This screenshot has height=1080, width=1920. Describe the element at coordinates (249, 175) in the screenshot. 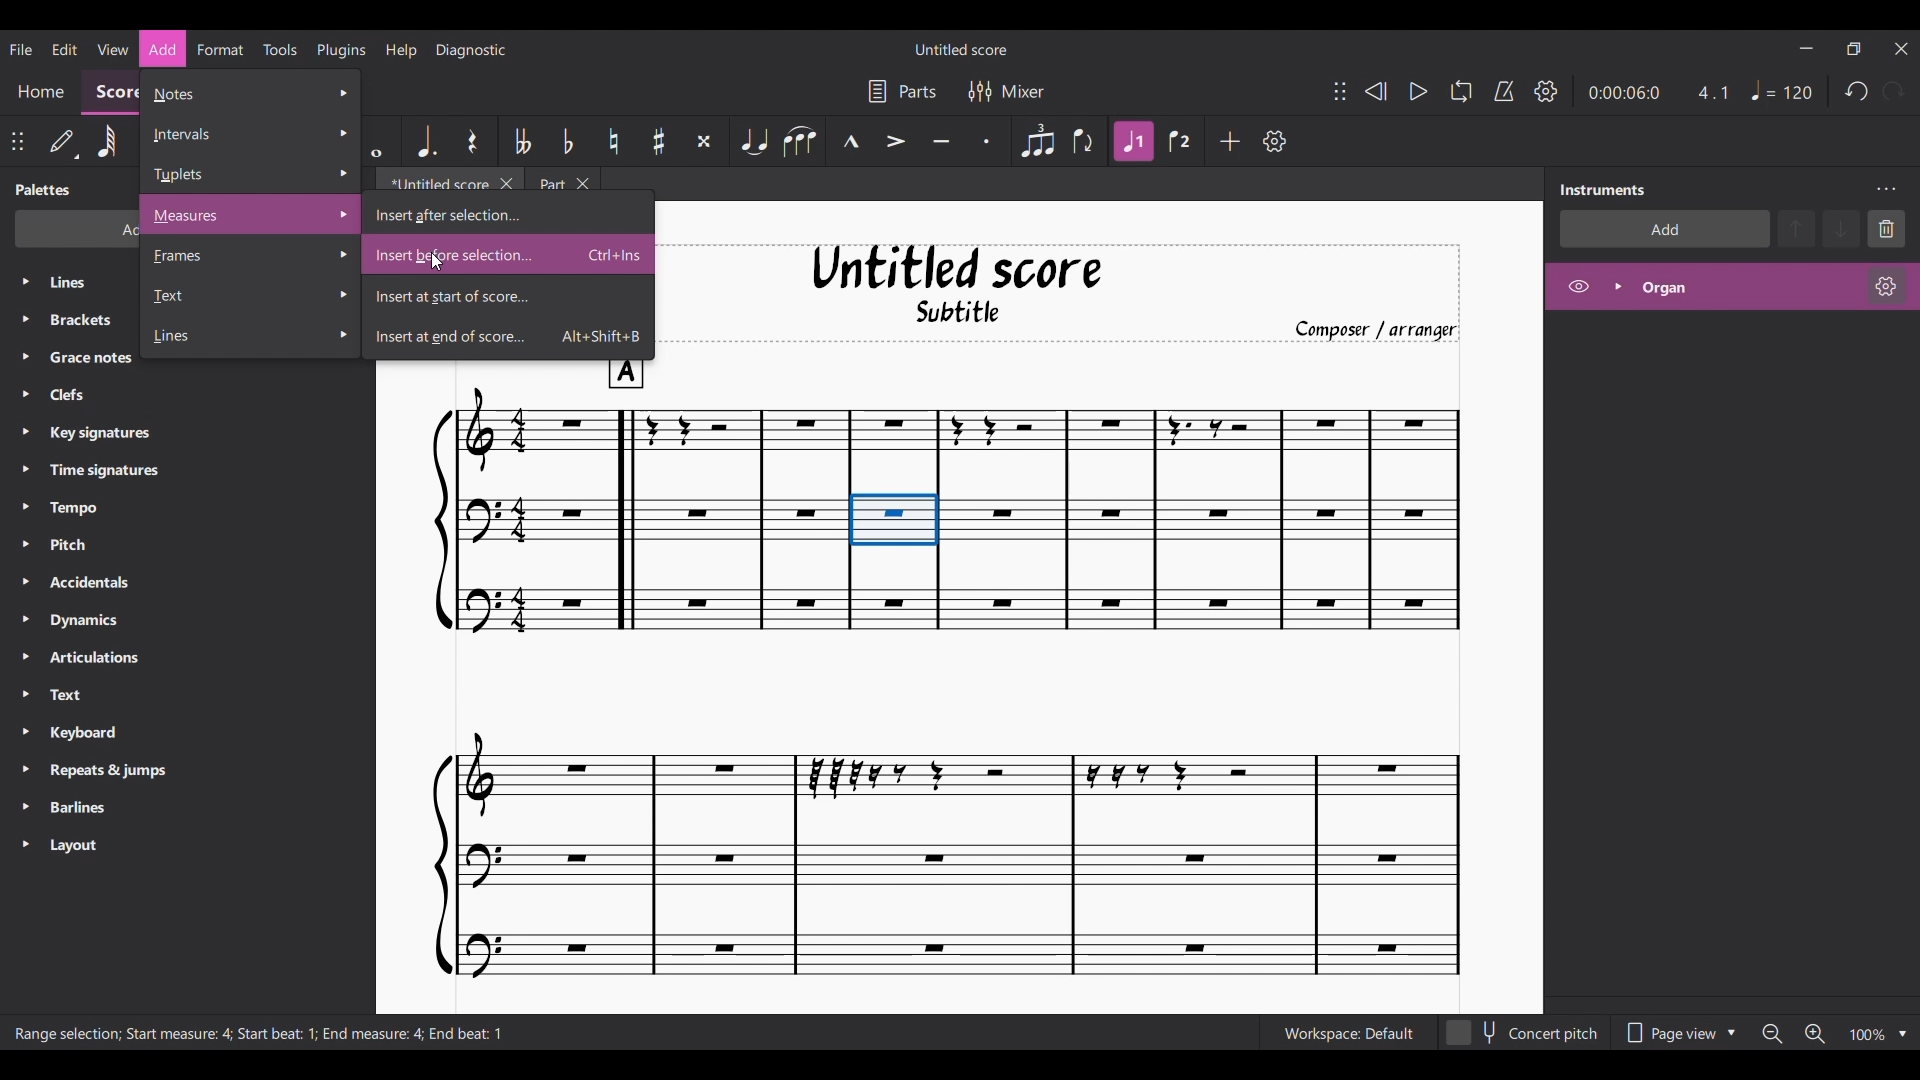

I see `Tuplet options` at that location.